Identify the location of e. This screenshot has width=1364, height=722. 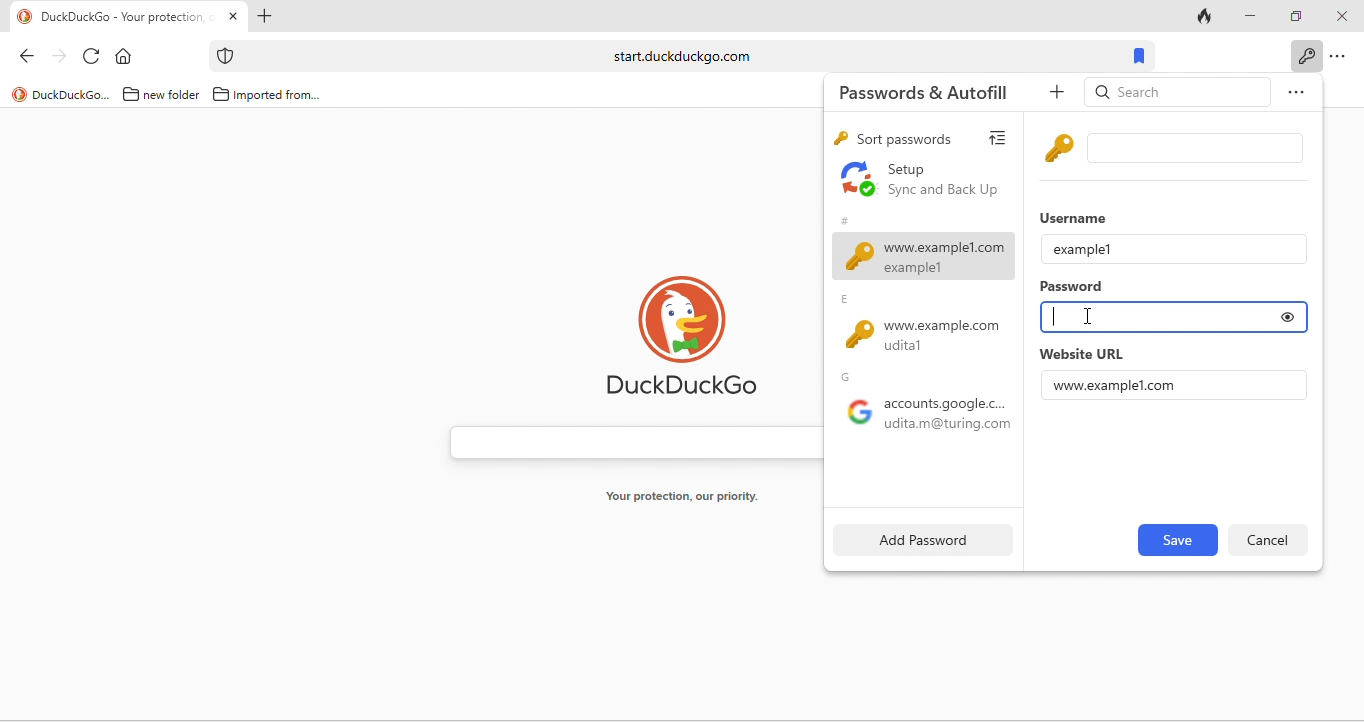
(849, 300).